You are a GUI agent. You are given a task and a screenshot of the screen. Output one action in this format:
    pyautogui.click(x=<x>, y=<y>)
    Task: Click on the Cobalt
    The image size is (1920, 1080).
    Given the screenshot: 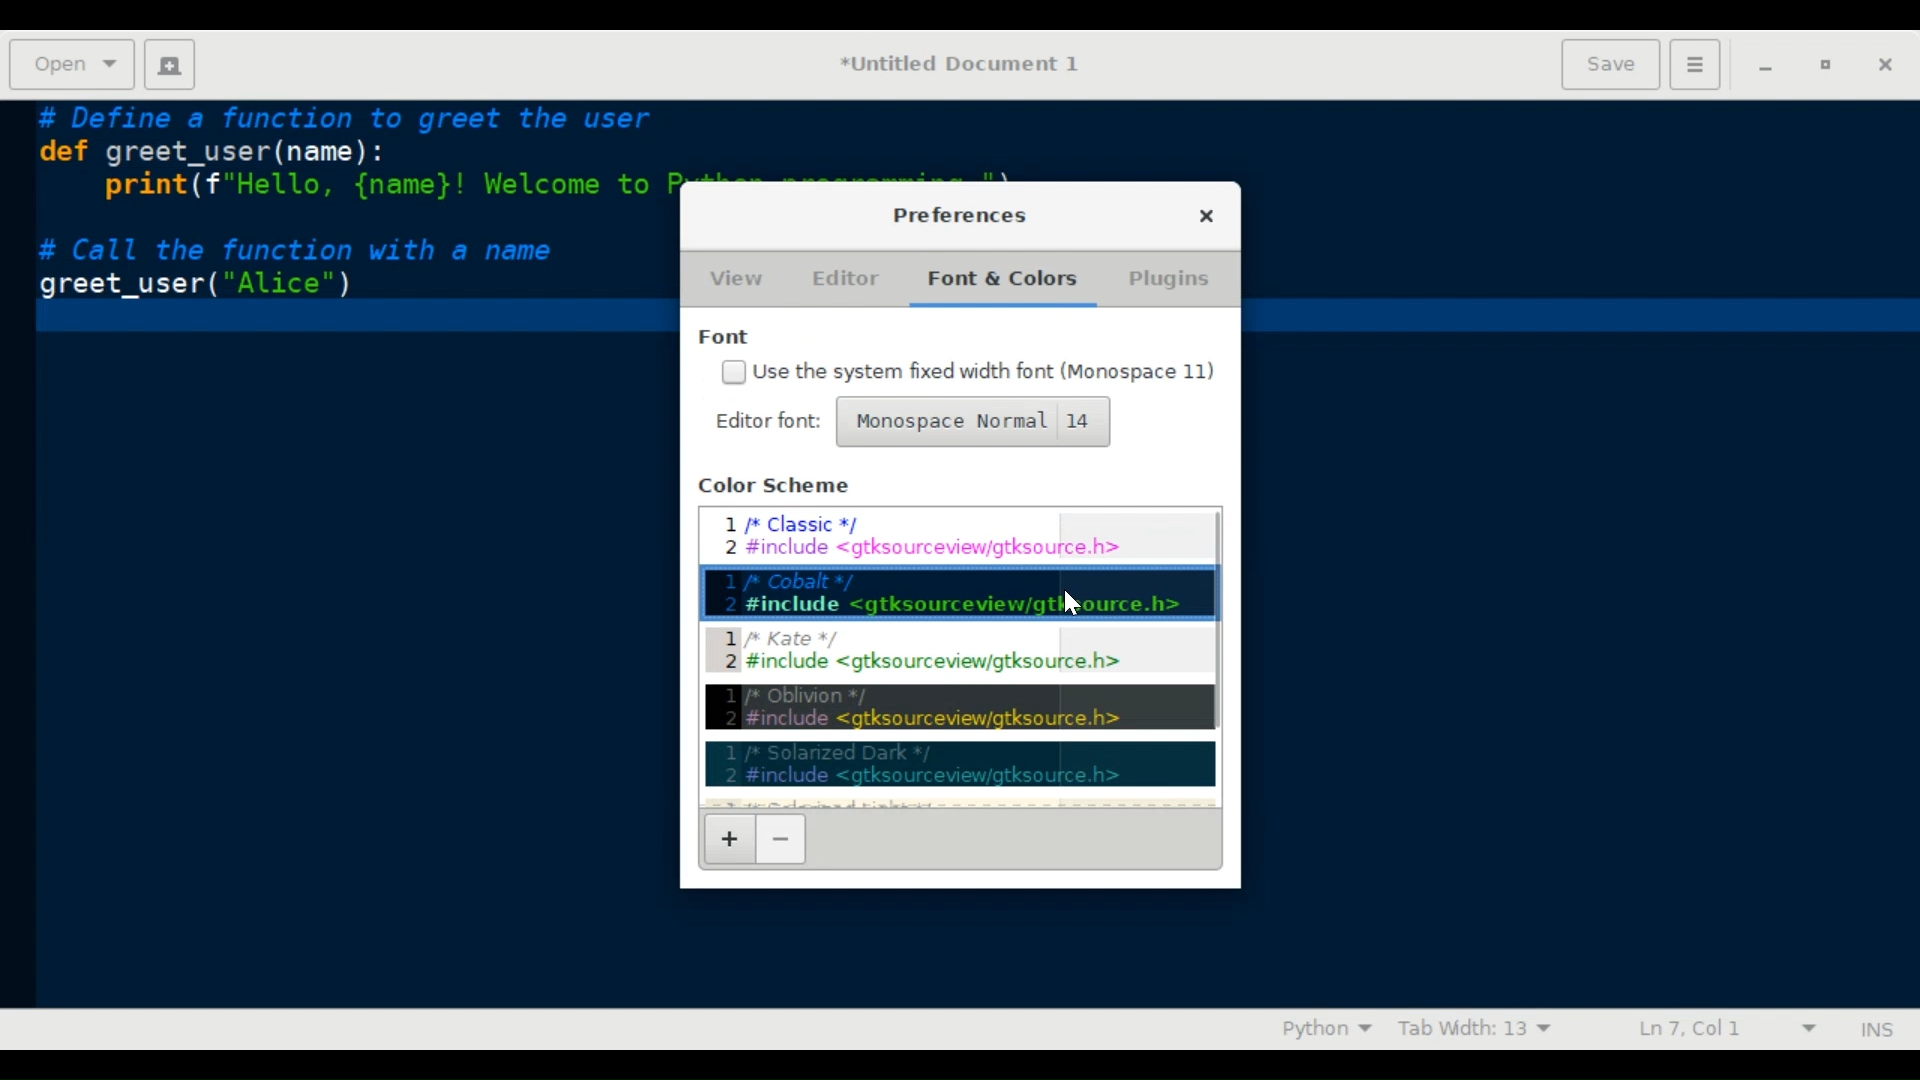 What is the action you would take?
    pyautogui.click(x=959, y=593)
    